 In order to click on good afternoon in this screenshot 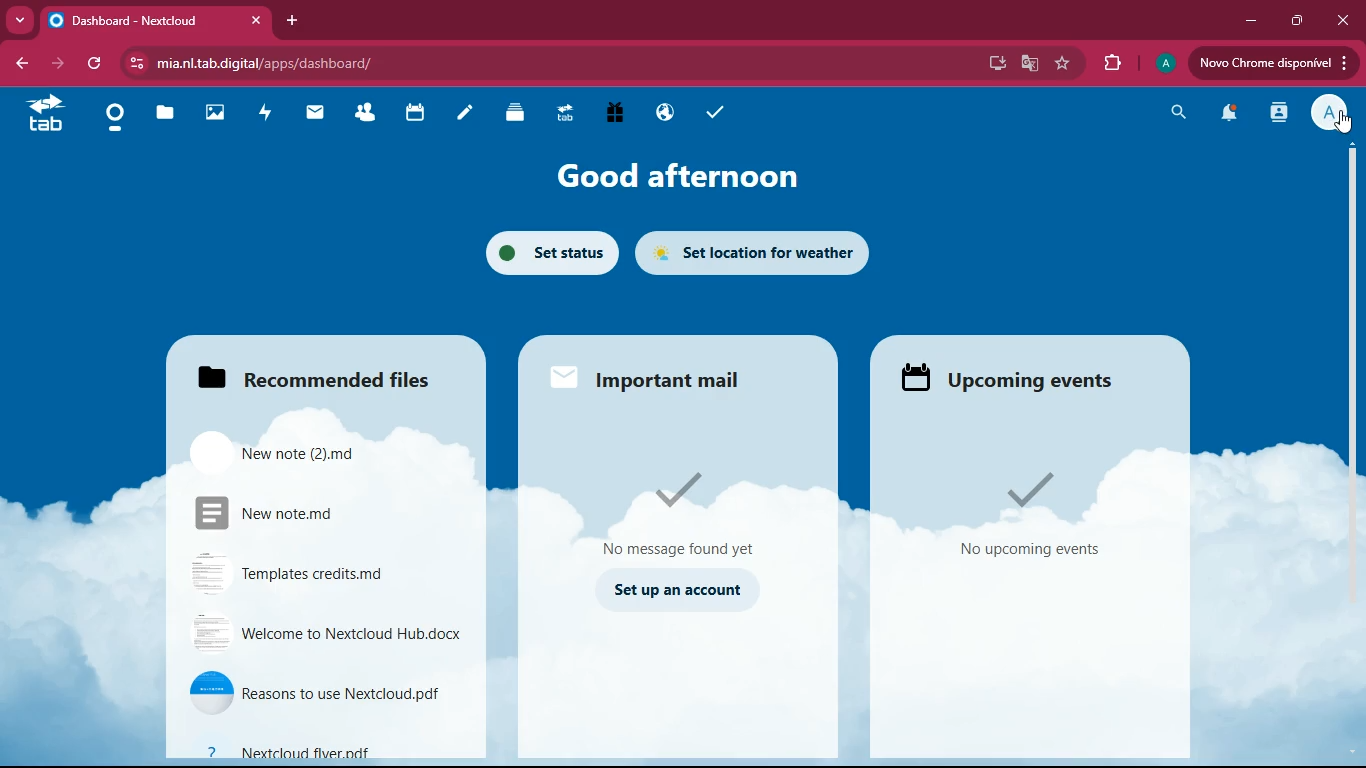, I will do `click(675, 176)`.